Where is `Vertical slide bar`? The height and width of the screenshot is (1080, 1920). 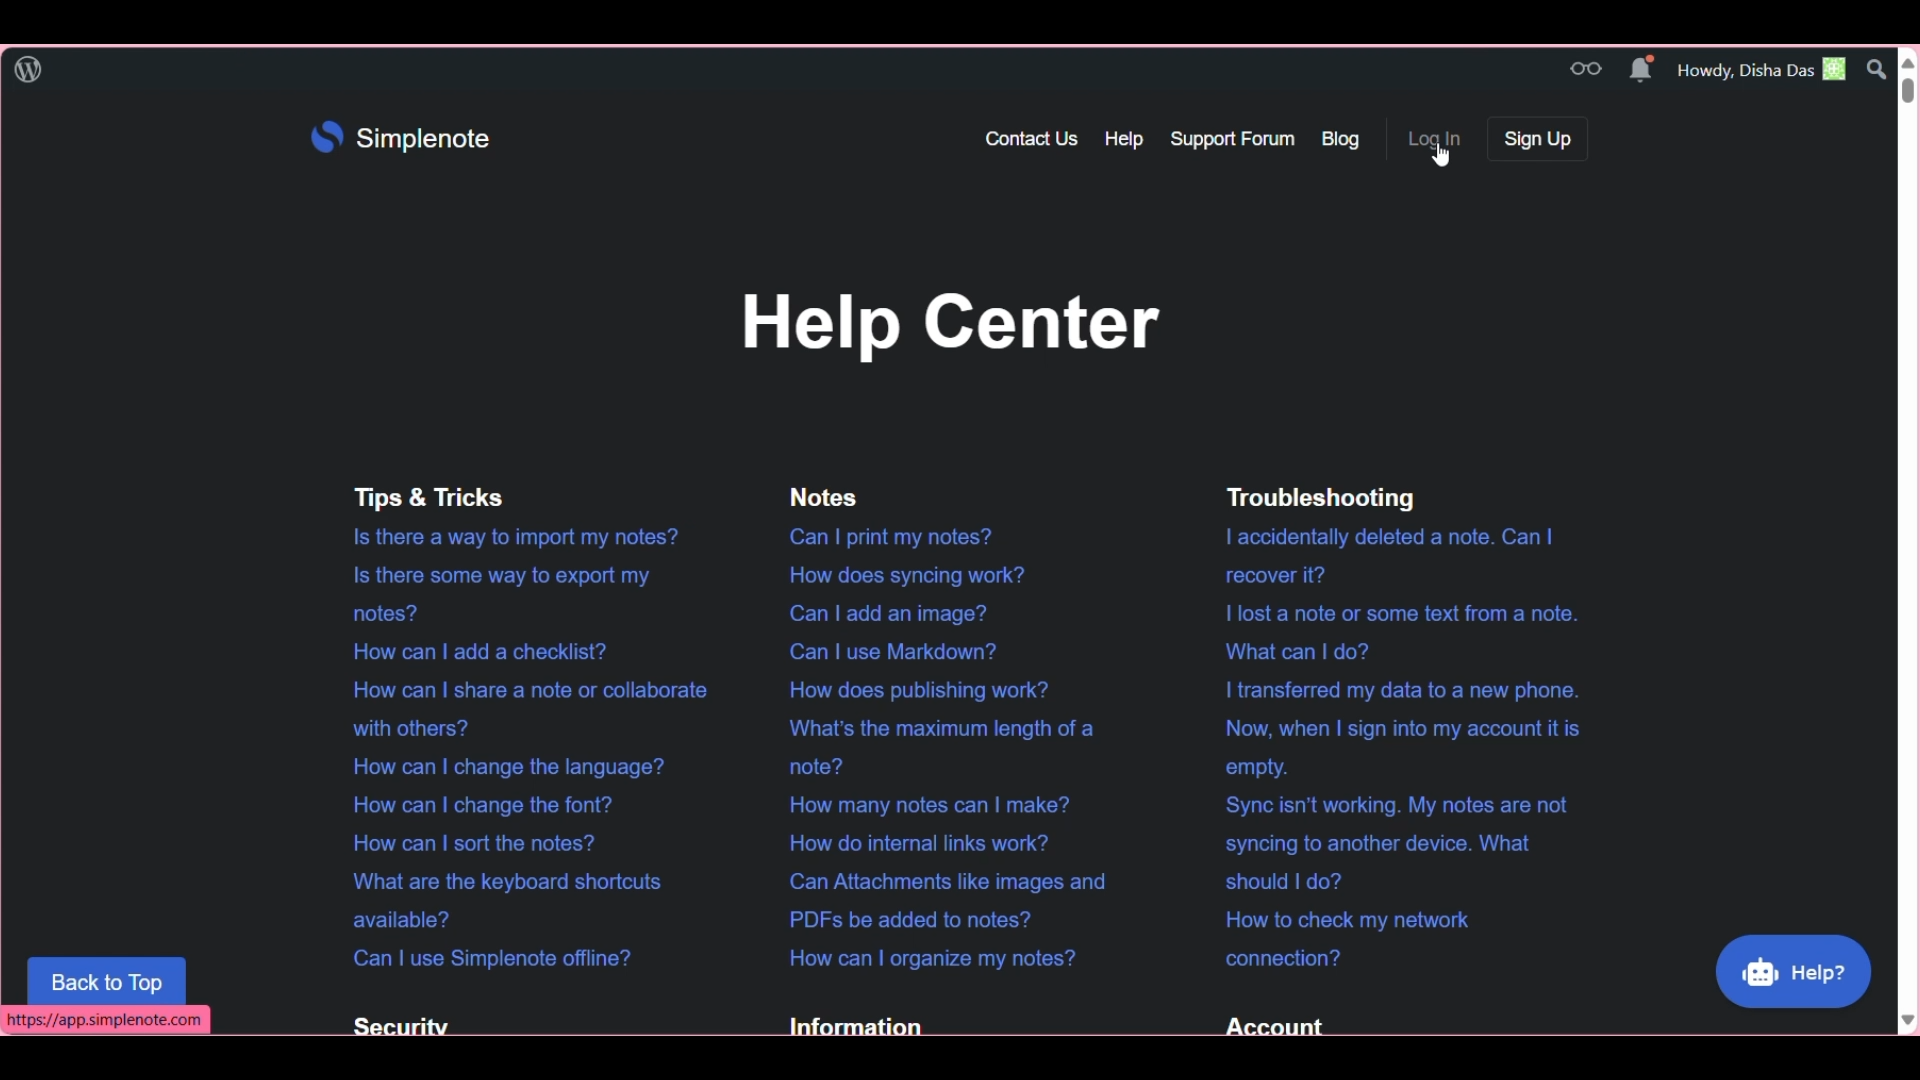
Vertical slide bar is located at coordinates (1912, 538).